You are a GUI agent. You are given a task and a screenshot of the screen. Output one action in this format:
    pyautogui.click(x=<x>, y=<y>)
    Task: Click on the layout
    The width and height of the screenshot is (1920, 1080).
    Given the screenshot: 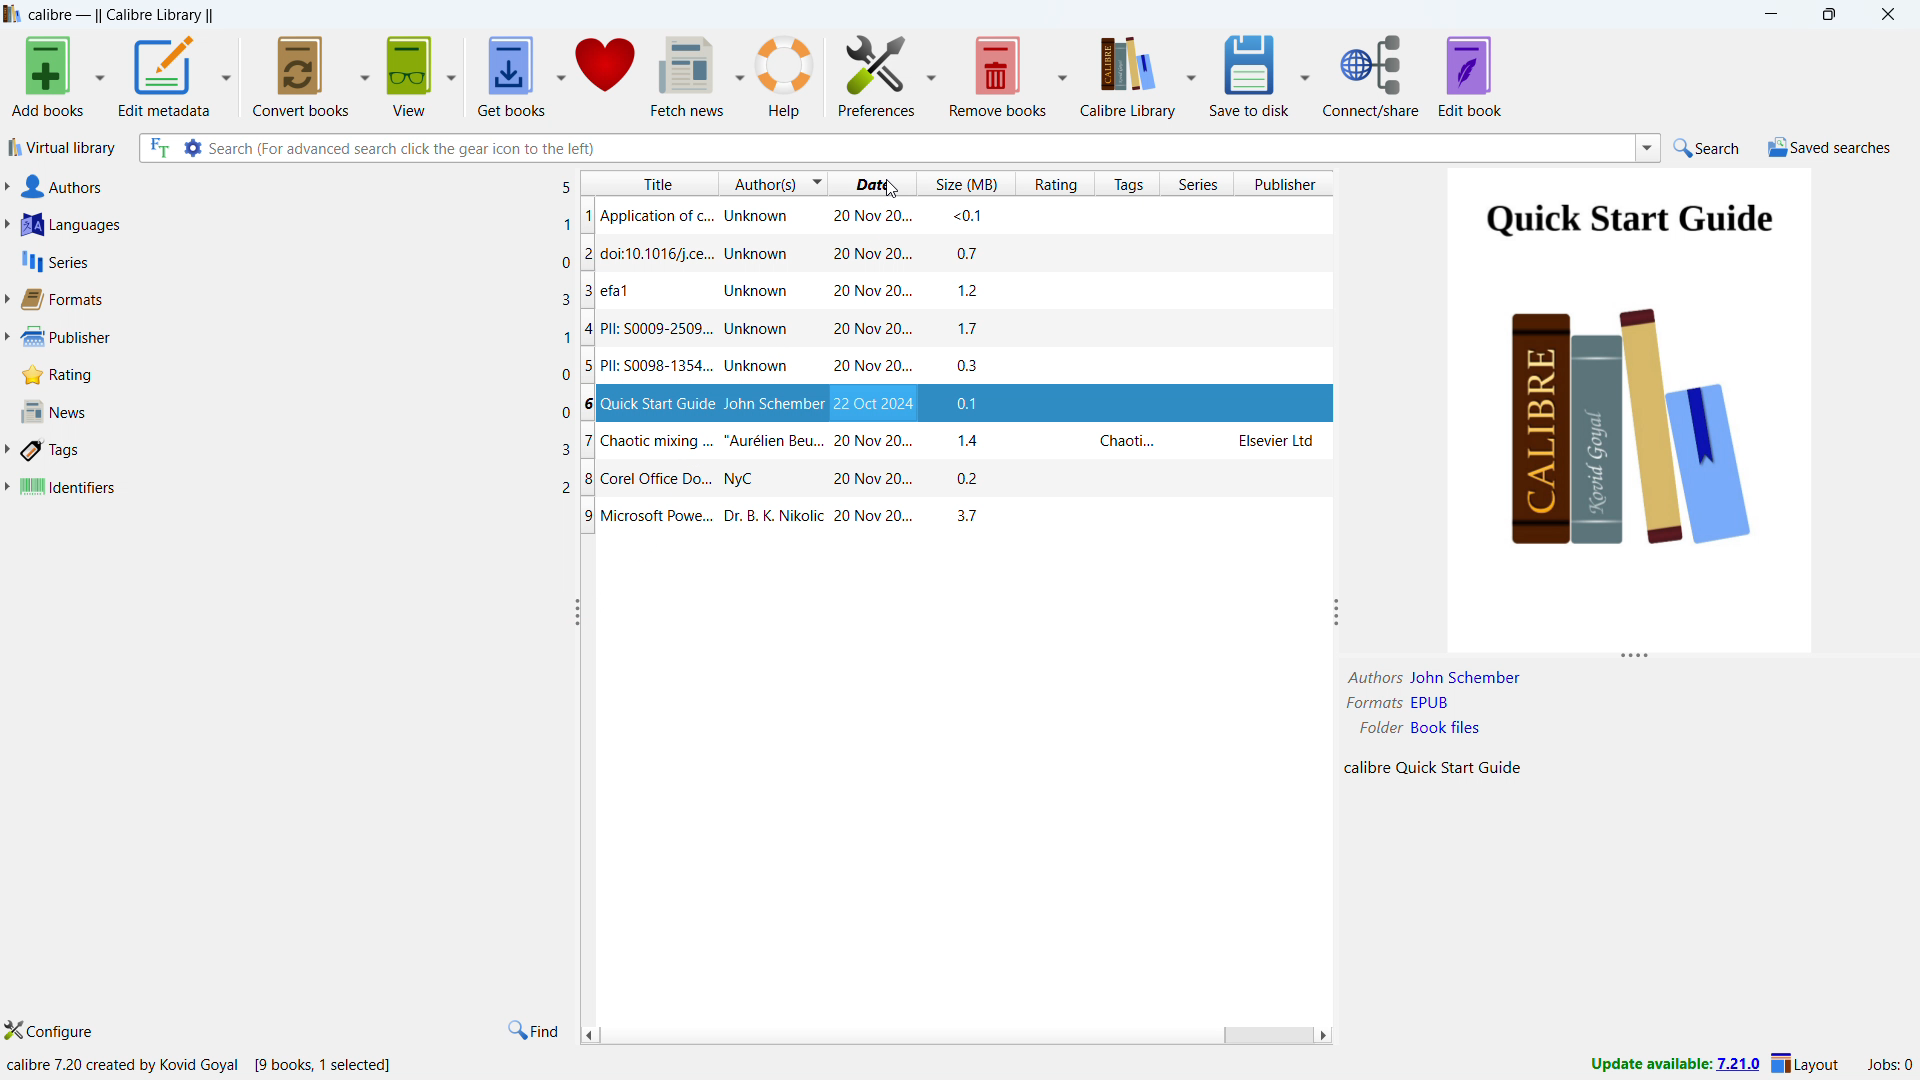 What is the action you would take?
    pyautogui.click(x=1807, y=1063)
    